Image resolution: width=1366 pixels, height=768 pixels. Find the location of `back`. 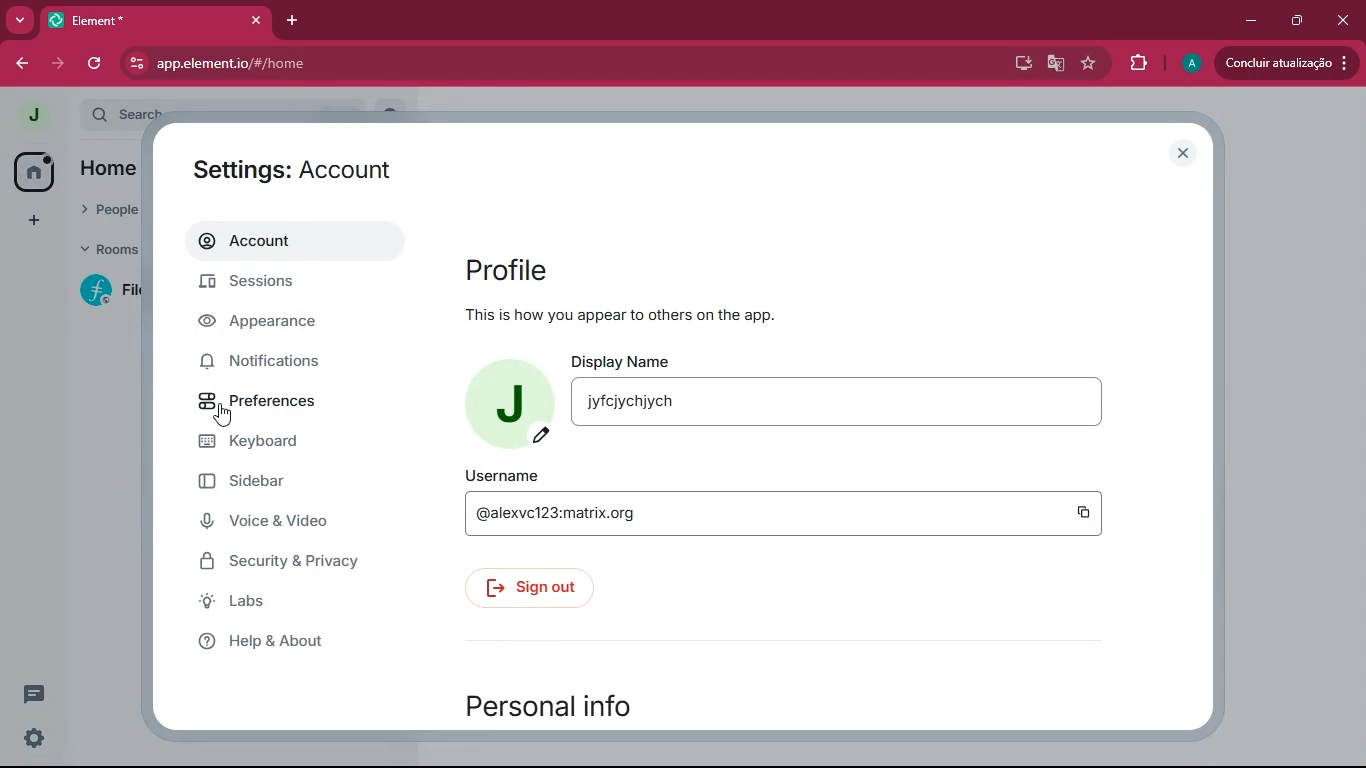

back is located at coordinates (19, 66).